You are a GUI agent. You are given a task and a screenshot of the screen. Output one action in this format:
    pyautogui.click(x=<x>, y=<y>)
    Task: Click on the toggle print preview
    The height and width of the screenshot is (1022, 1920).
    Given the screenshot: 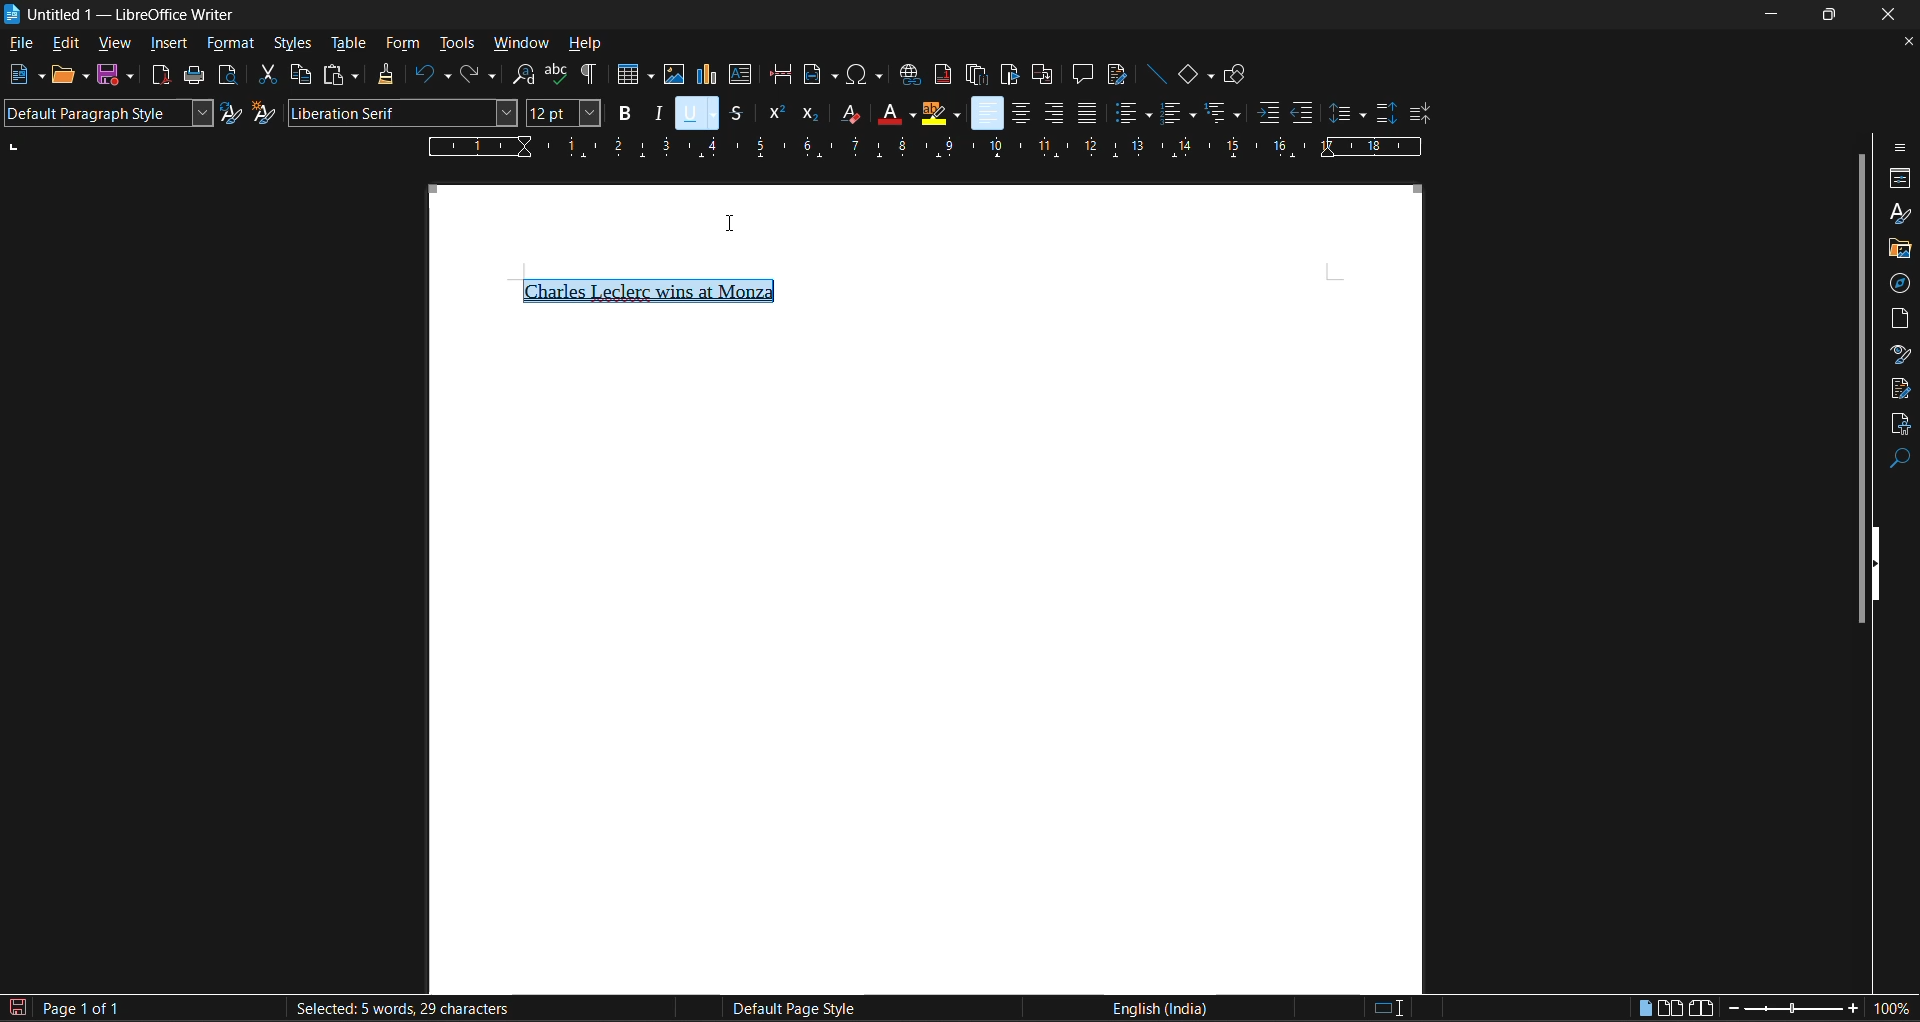 What is the action you would take?
    pyautogui.click(x=226, y=74)
    